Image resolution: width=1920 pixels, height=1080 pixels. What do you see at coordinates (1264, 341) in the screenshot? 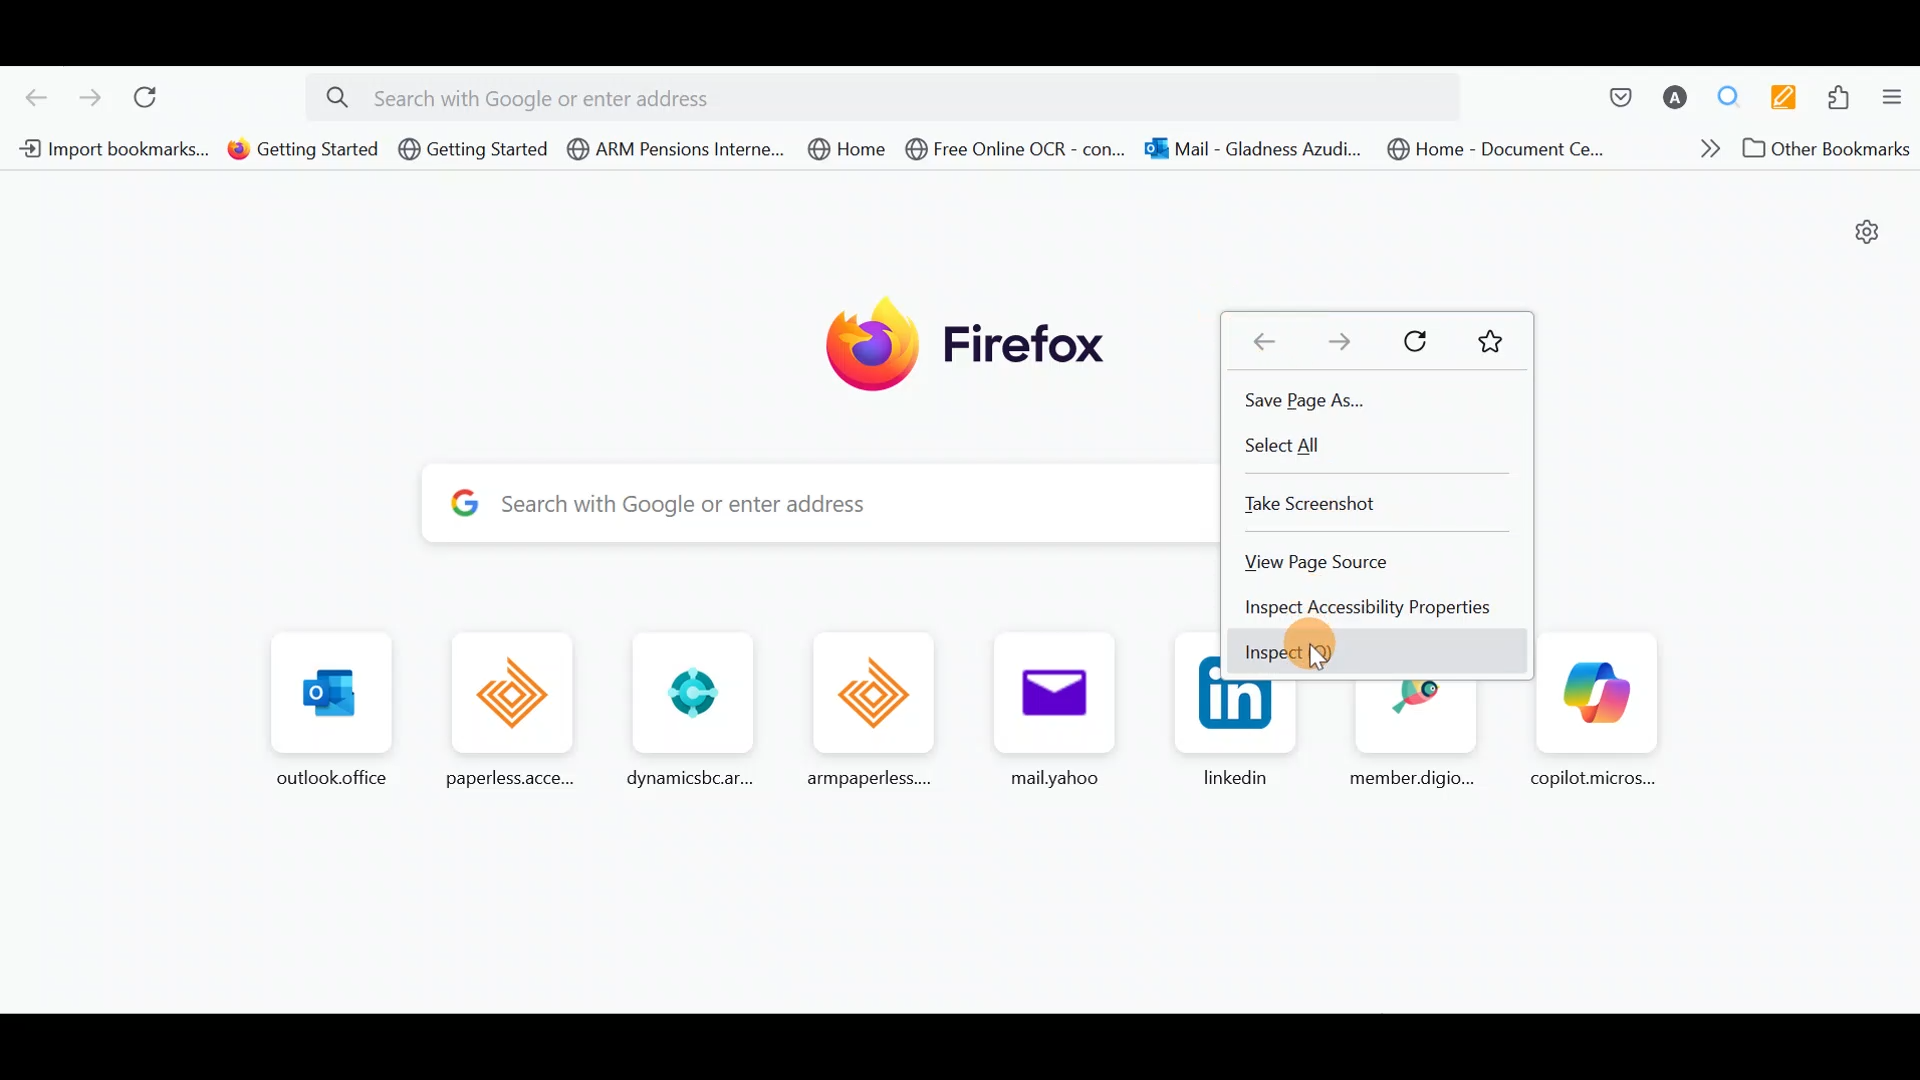
I see `Go back one page` at bounding box center [1264, 341].